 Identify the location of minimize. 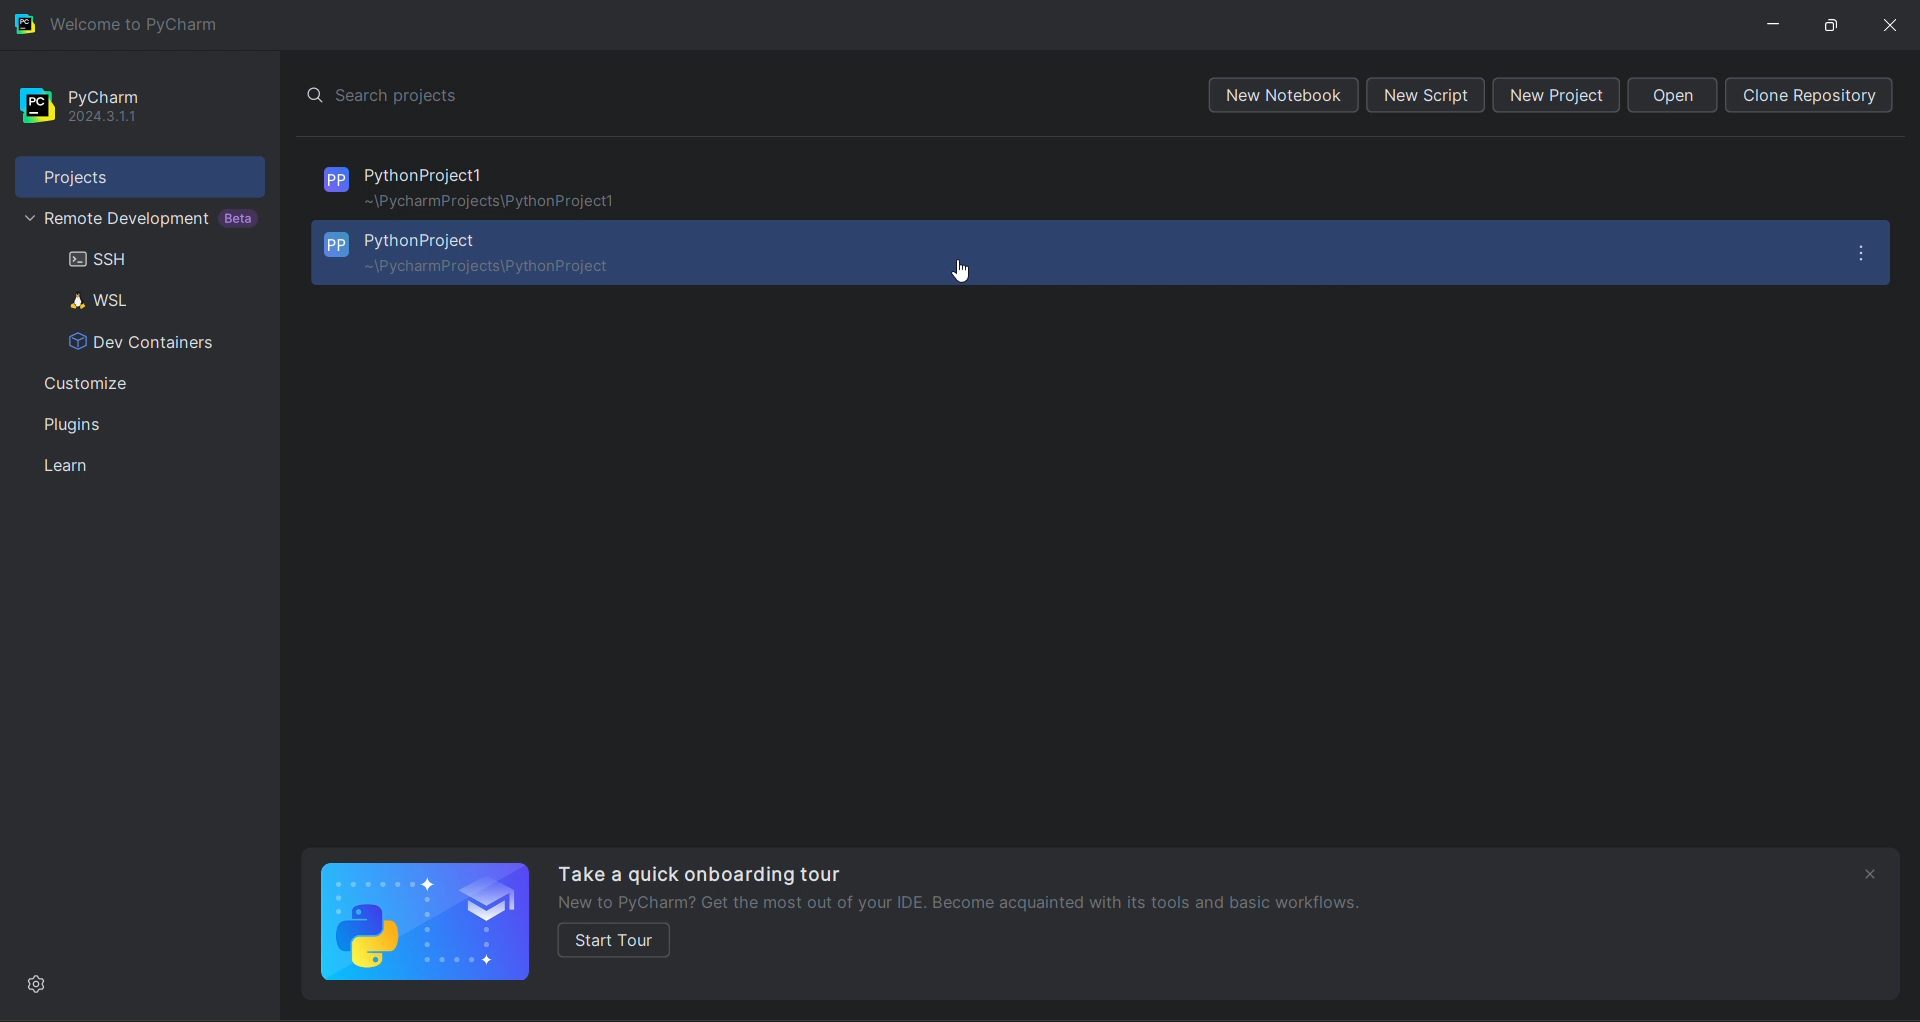
(1777, 24).